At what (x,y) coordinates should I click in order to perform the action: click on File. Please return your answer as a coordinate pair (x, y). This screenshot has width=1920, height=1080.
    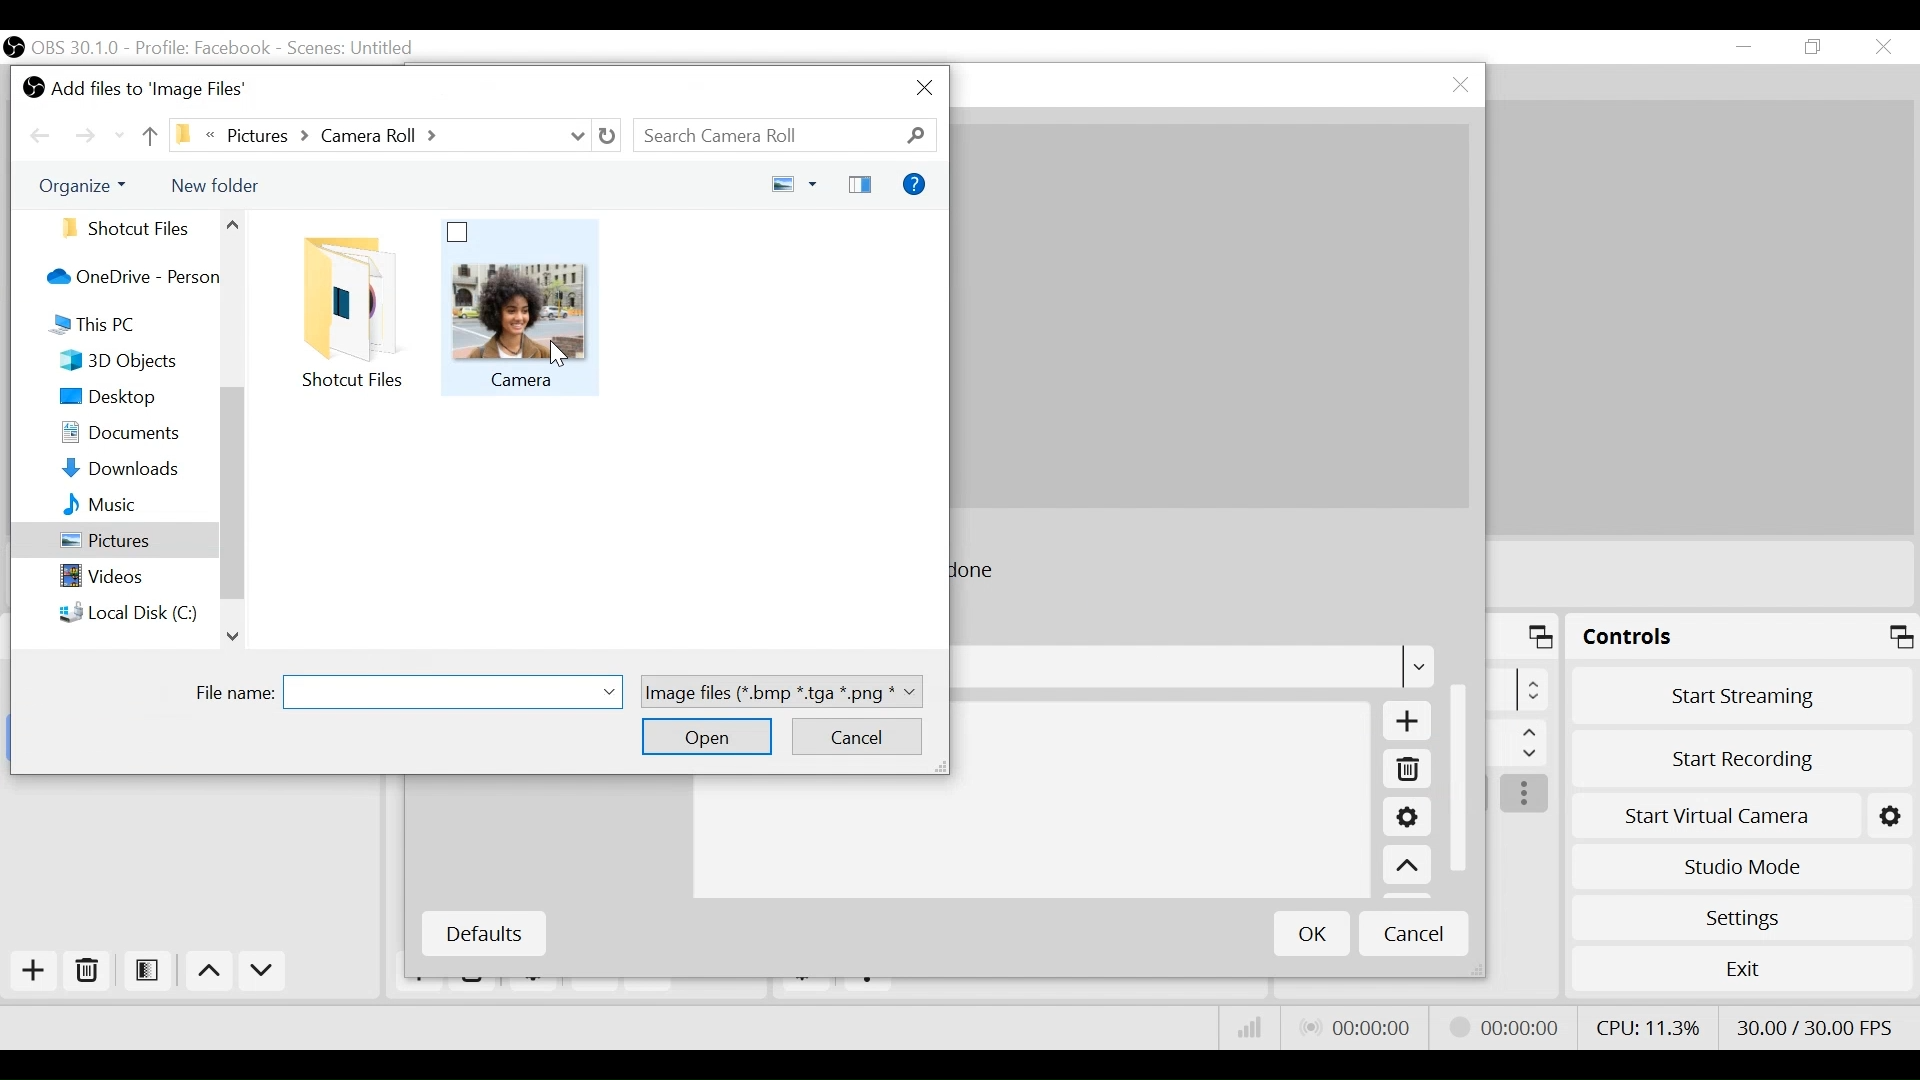
    Looking at the image, I should click on (523, 308).